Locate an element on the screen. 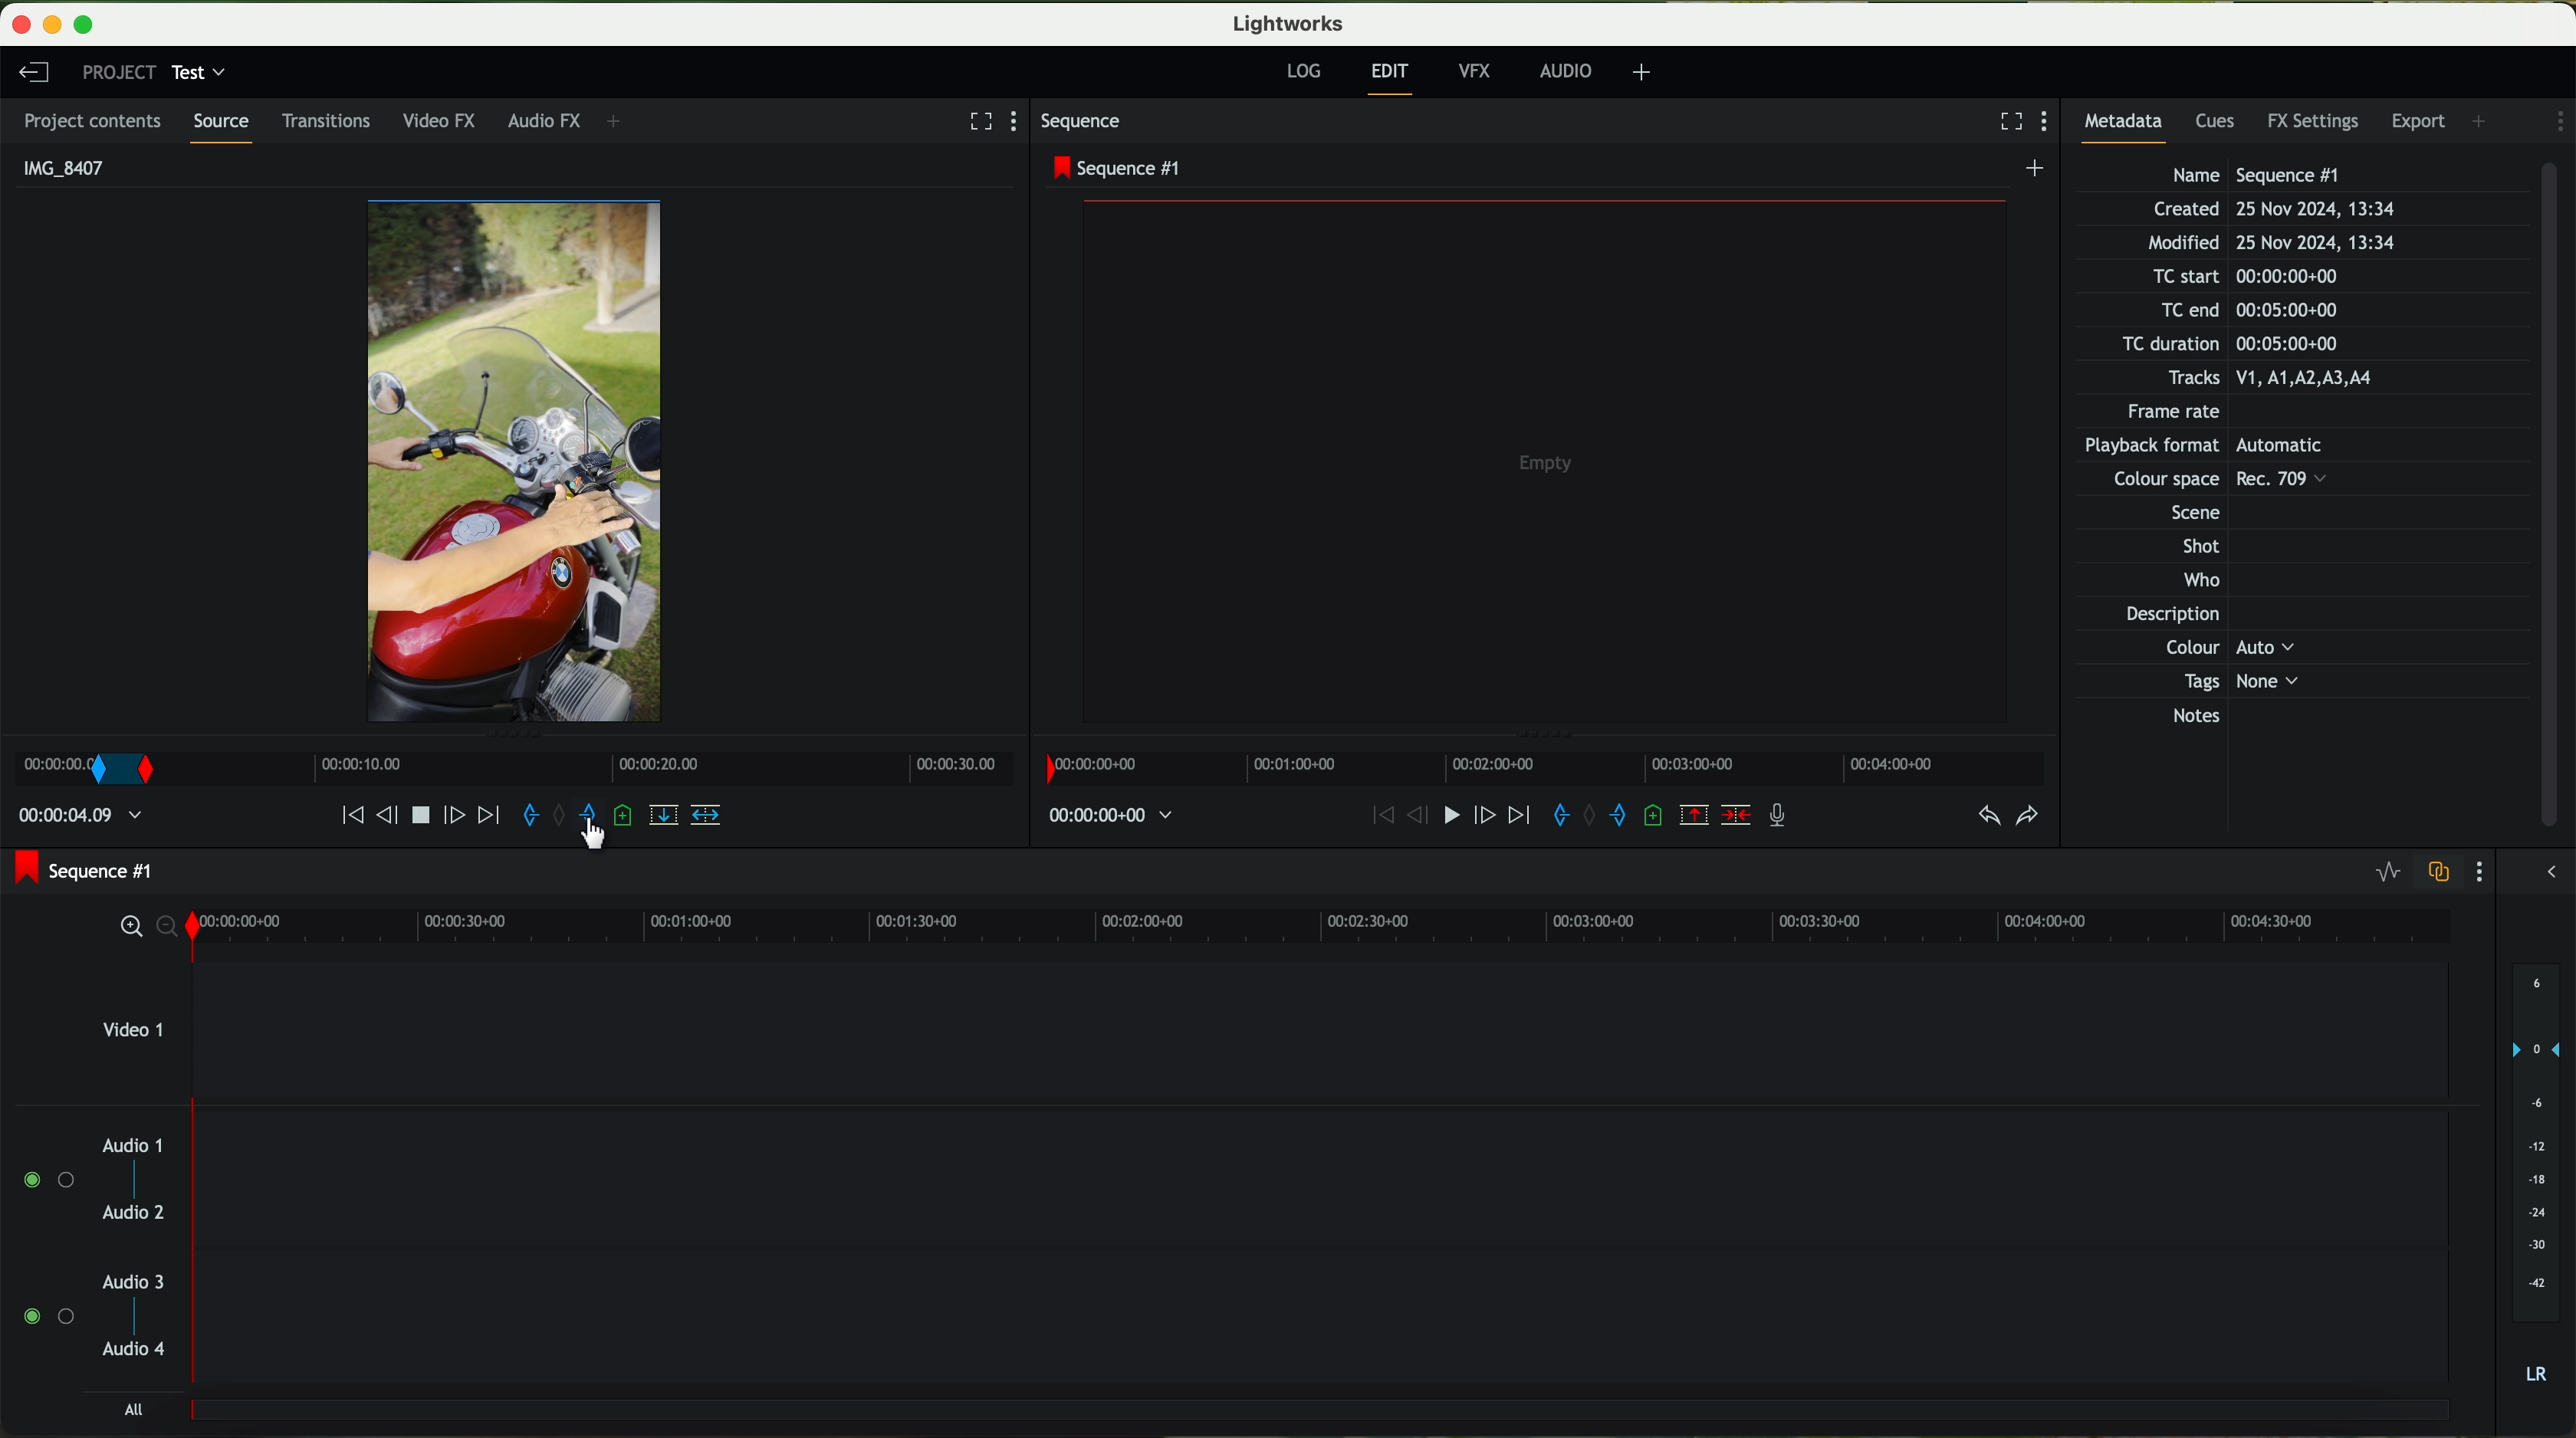 This screenshot has height=1438, width=2576. remove the marked section is located at coordinates (1696, 817).